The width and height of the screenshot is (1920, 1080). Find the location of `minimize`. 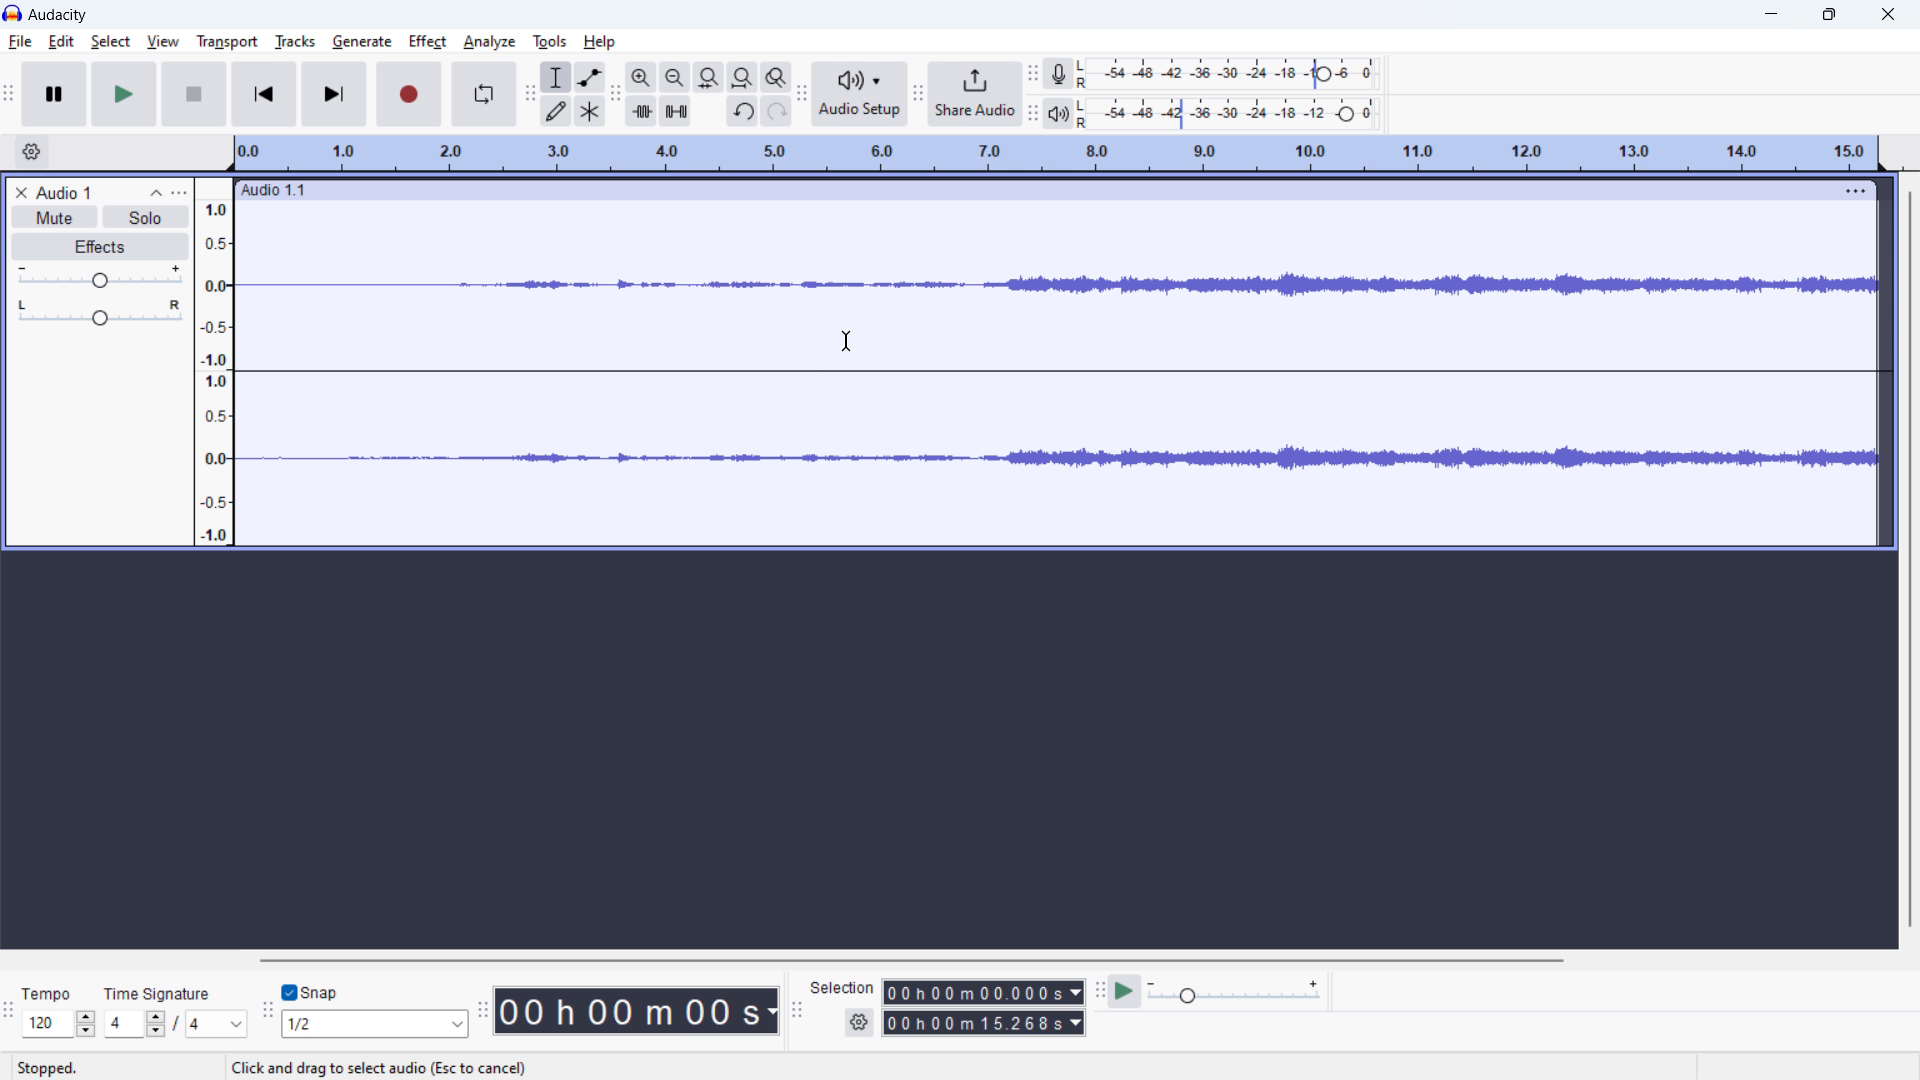

minimize is located at coordinates (1772, 13).